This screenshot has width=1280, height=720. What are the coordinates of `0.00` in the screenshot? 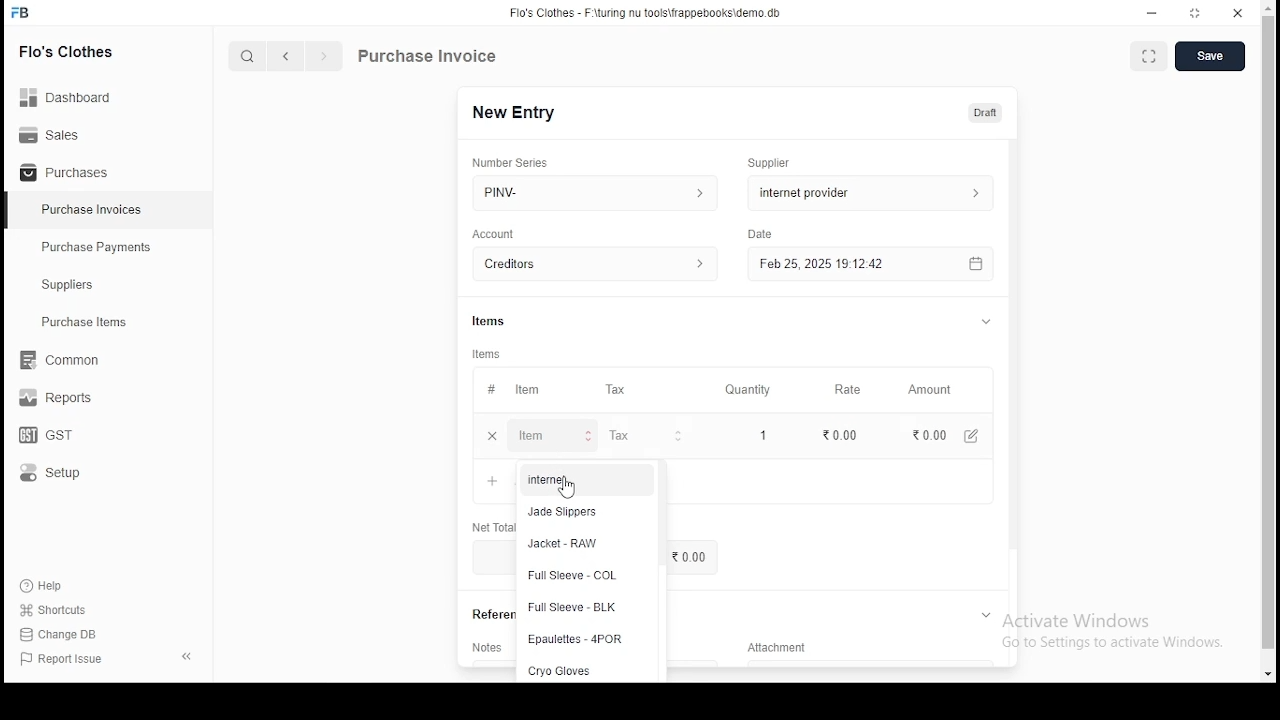 It's located at (693, 557).